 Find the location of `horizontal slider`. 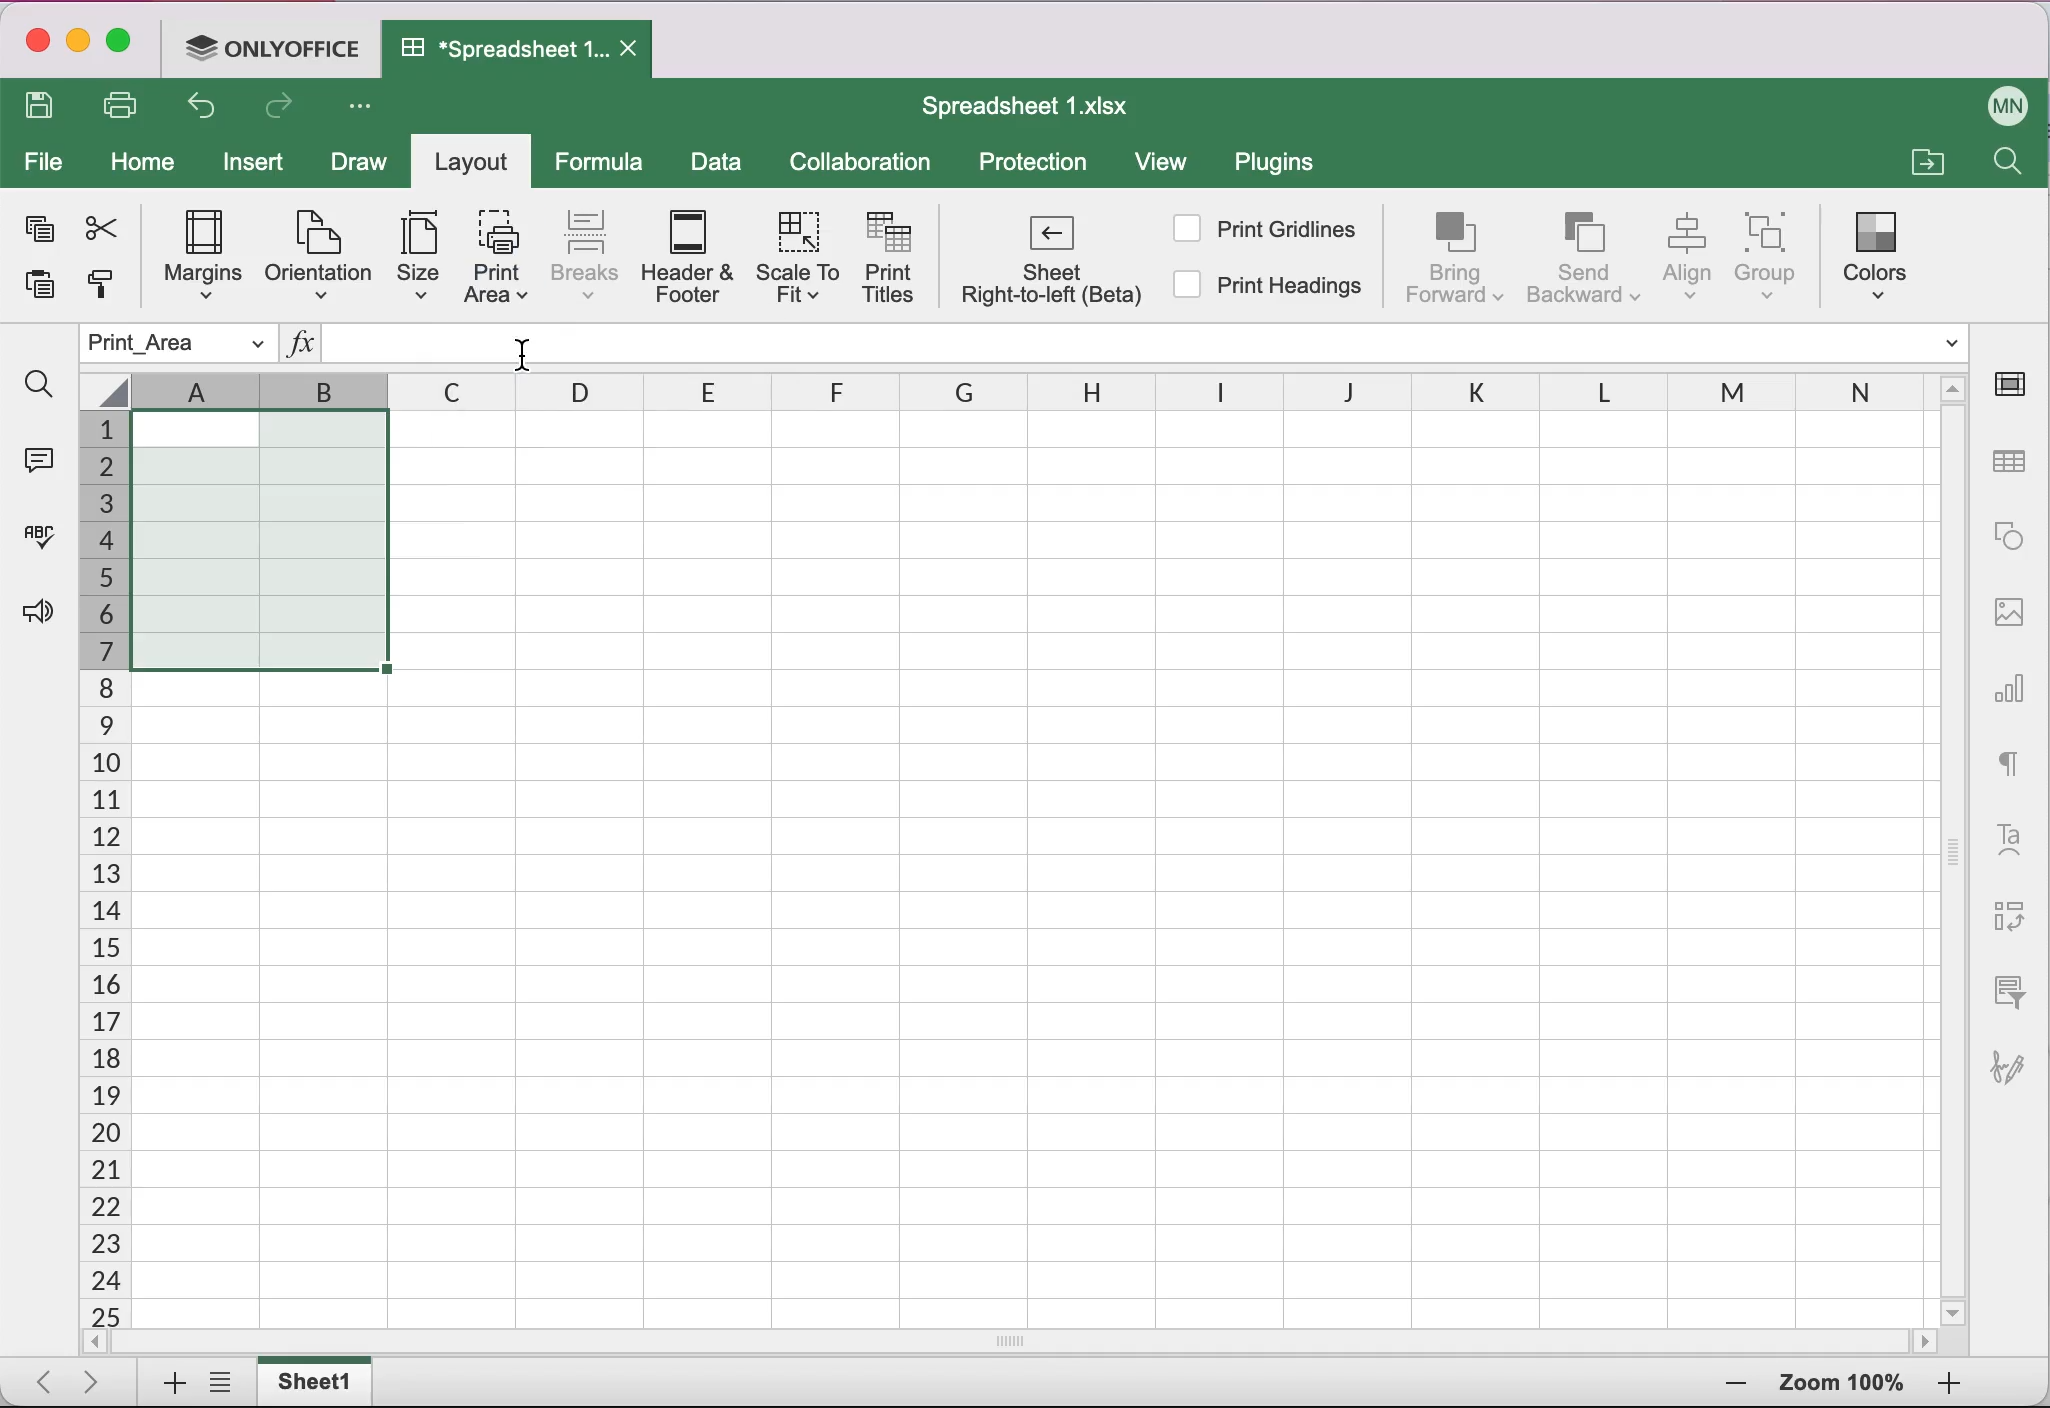

horizontal slider is located at coordinates (1034, 1341).